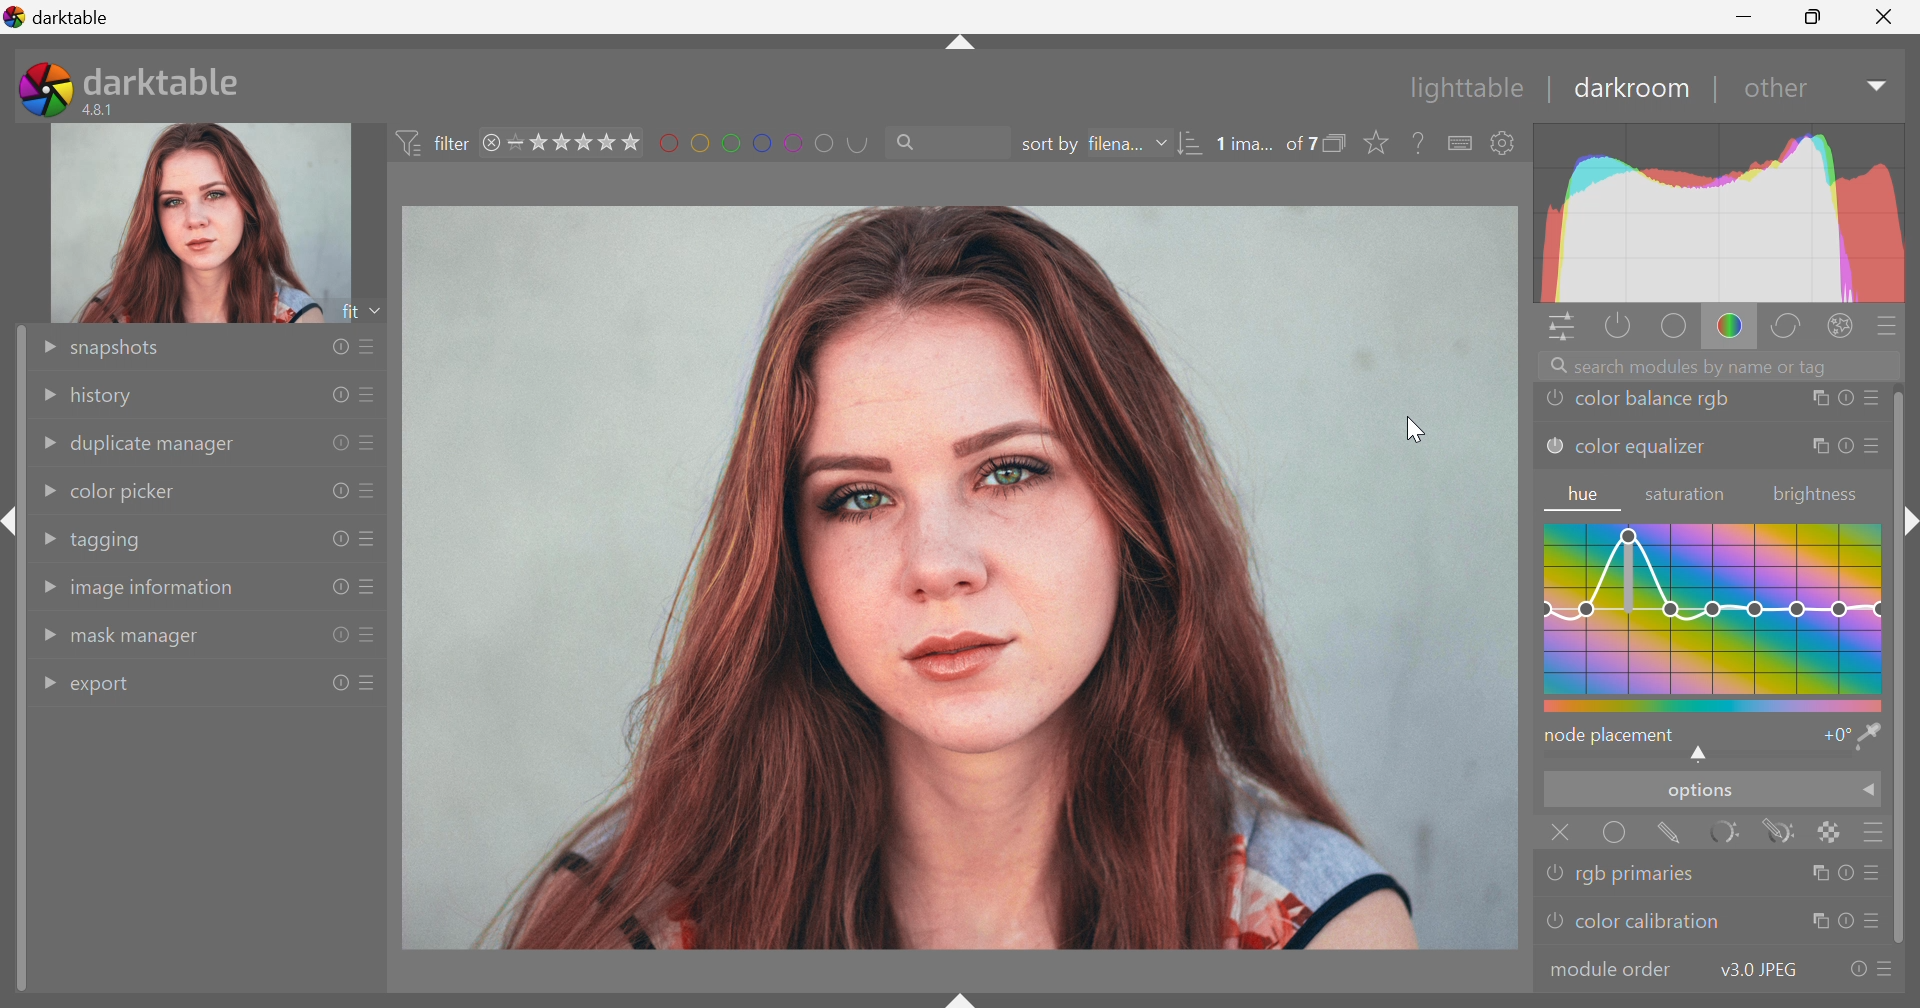  What do you see at coordinates (1714, 615) in the screenshot?
I see `hue` at bounding box center [1714, 615].